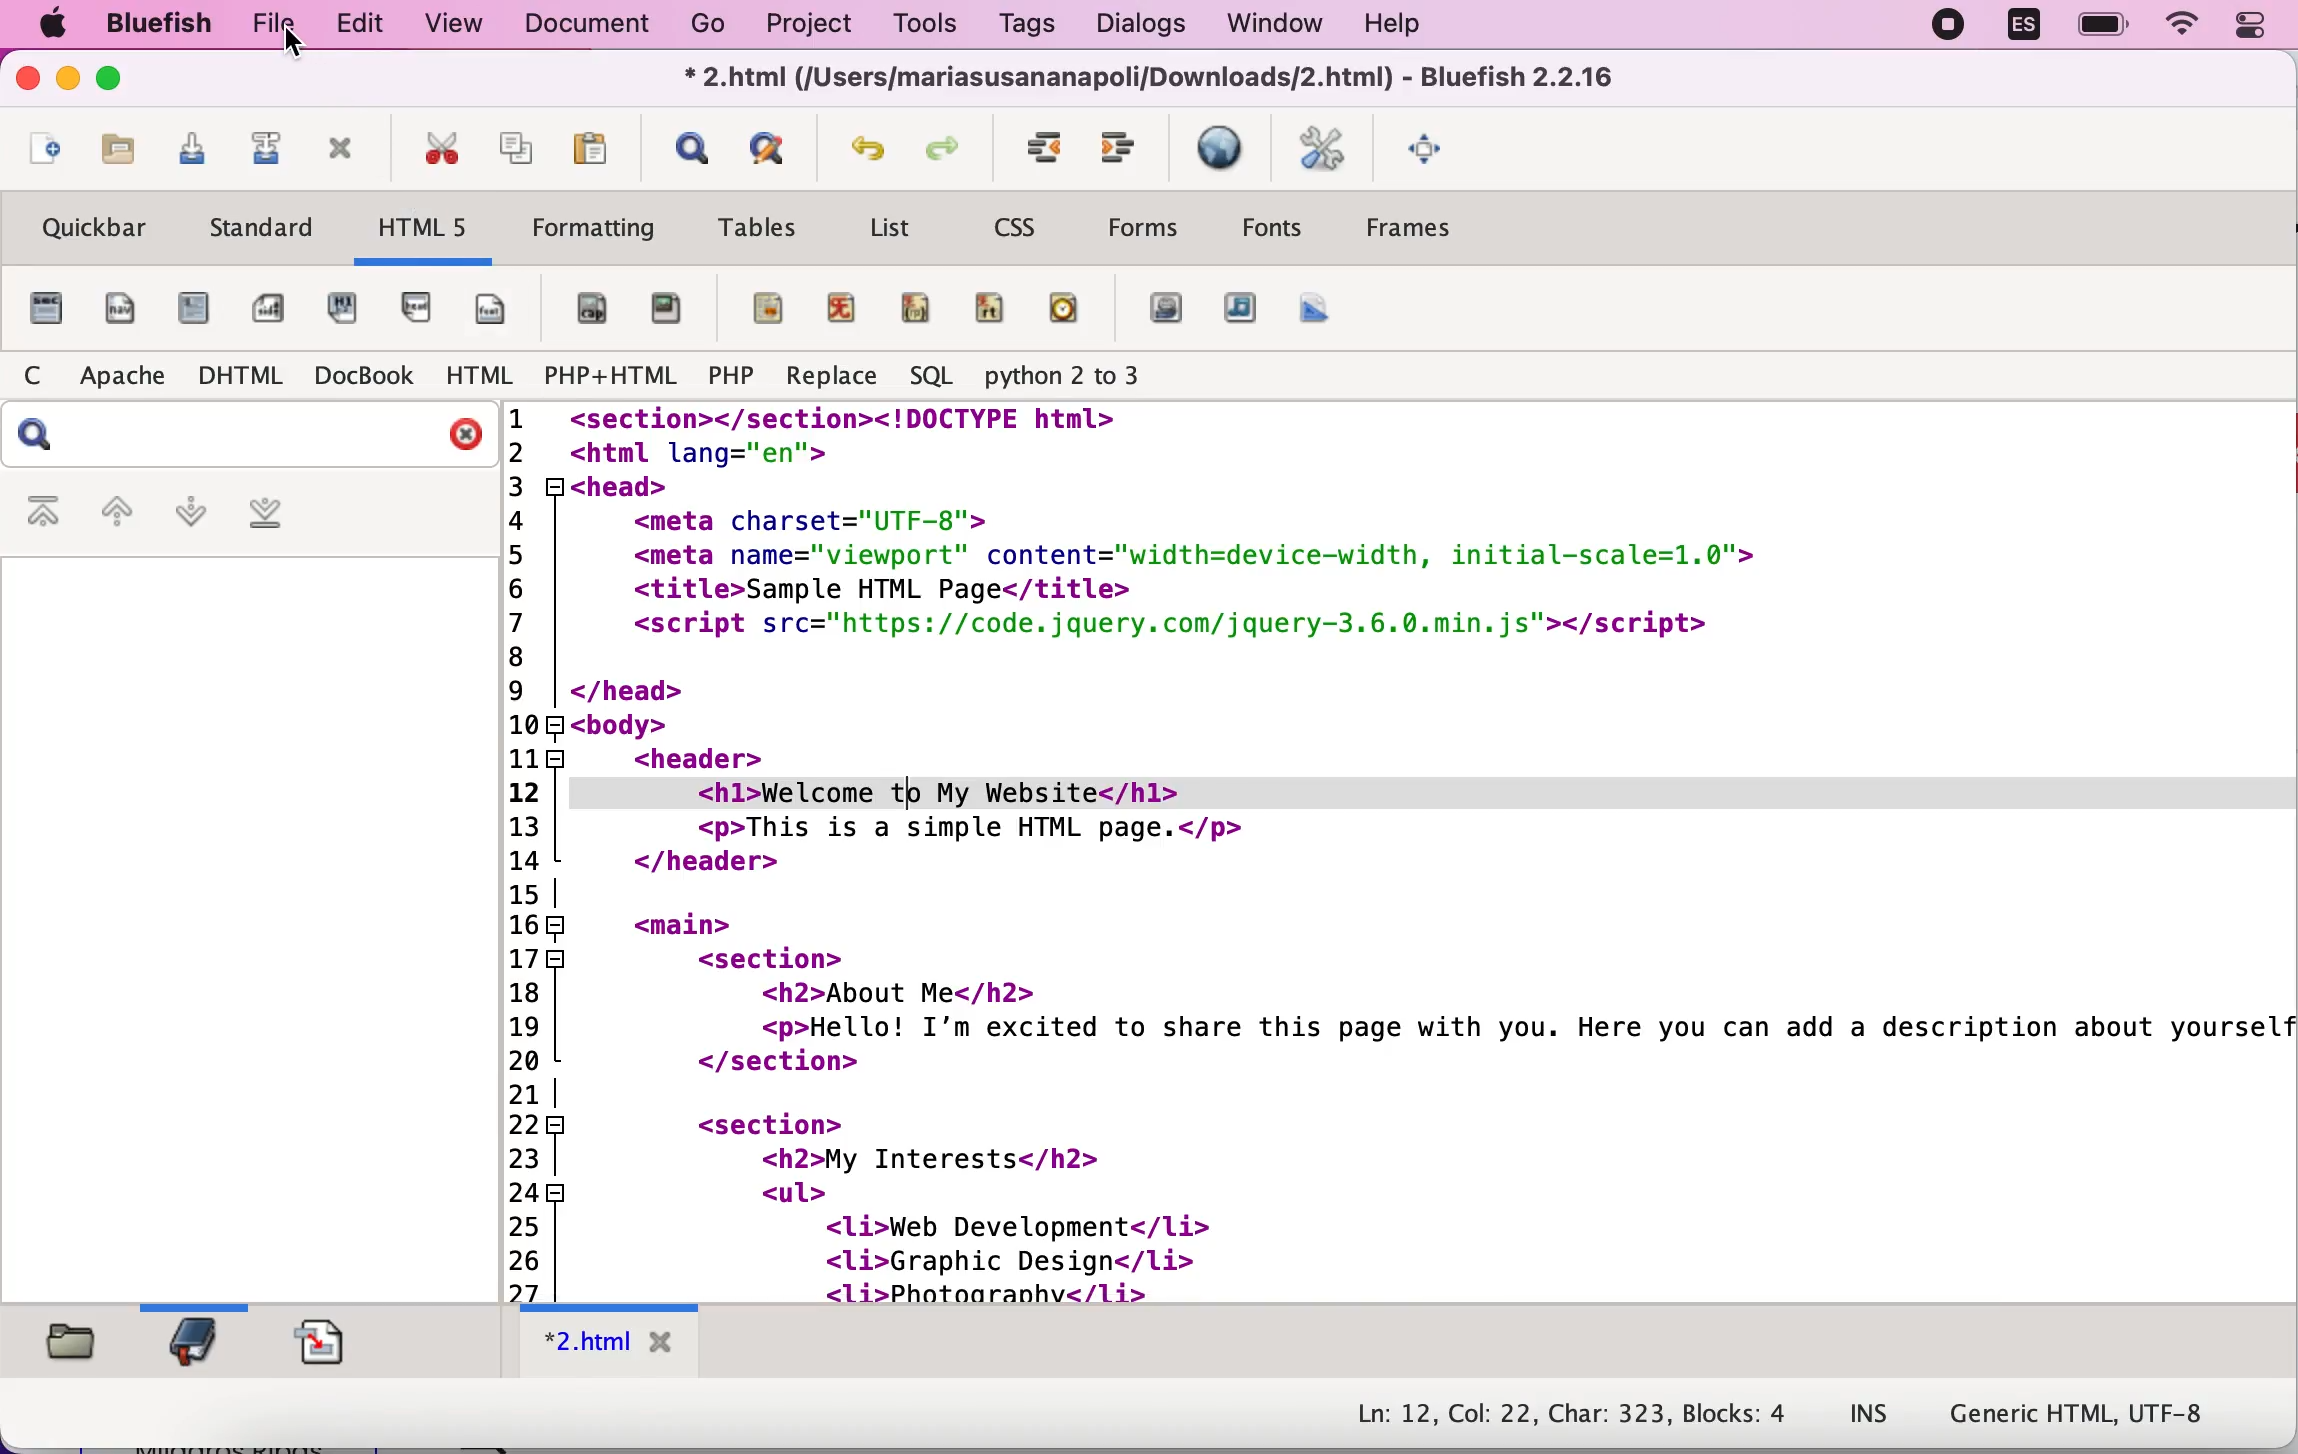  What do you see at coordinates (282, 514) in the screenshot?
I see `last bookmark` at bounding box center [282, 514].